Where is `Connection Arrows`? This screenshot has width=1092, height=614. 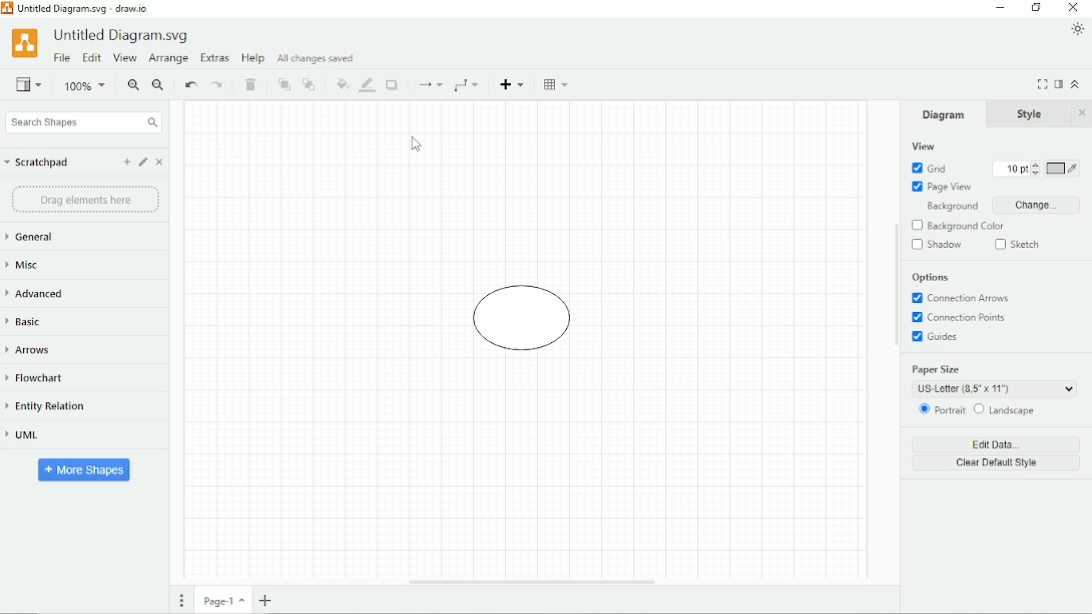 Connection Arrows is located at coordinates (960, 297).